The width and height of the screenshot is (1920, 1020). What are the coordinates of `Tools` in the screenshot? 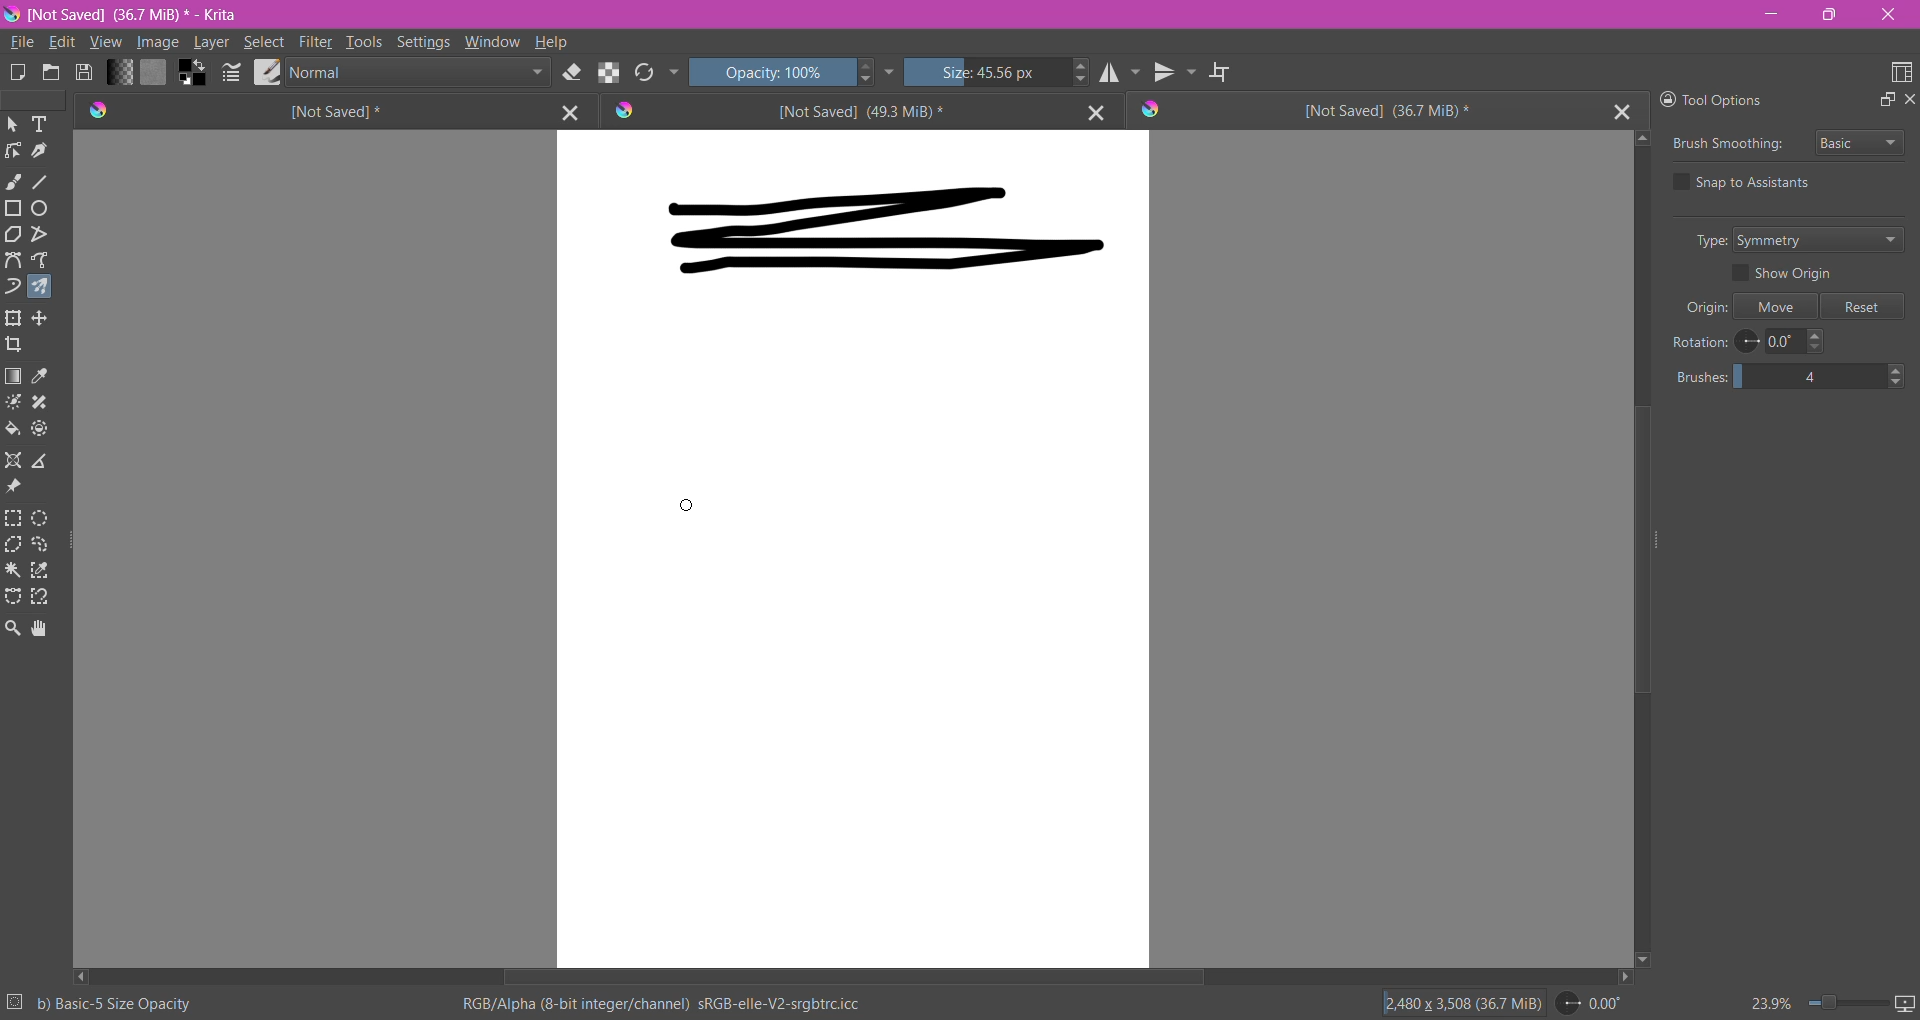 It's located at (365, 40).